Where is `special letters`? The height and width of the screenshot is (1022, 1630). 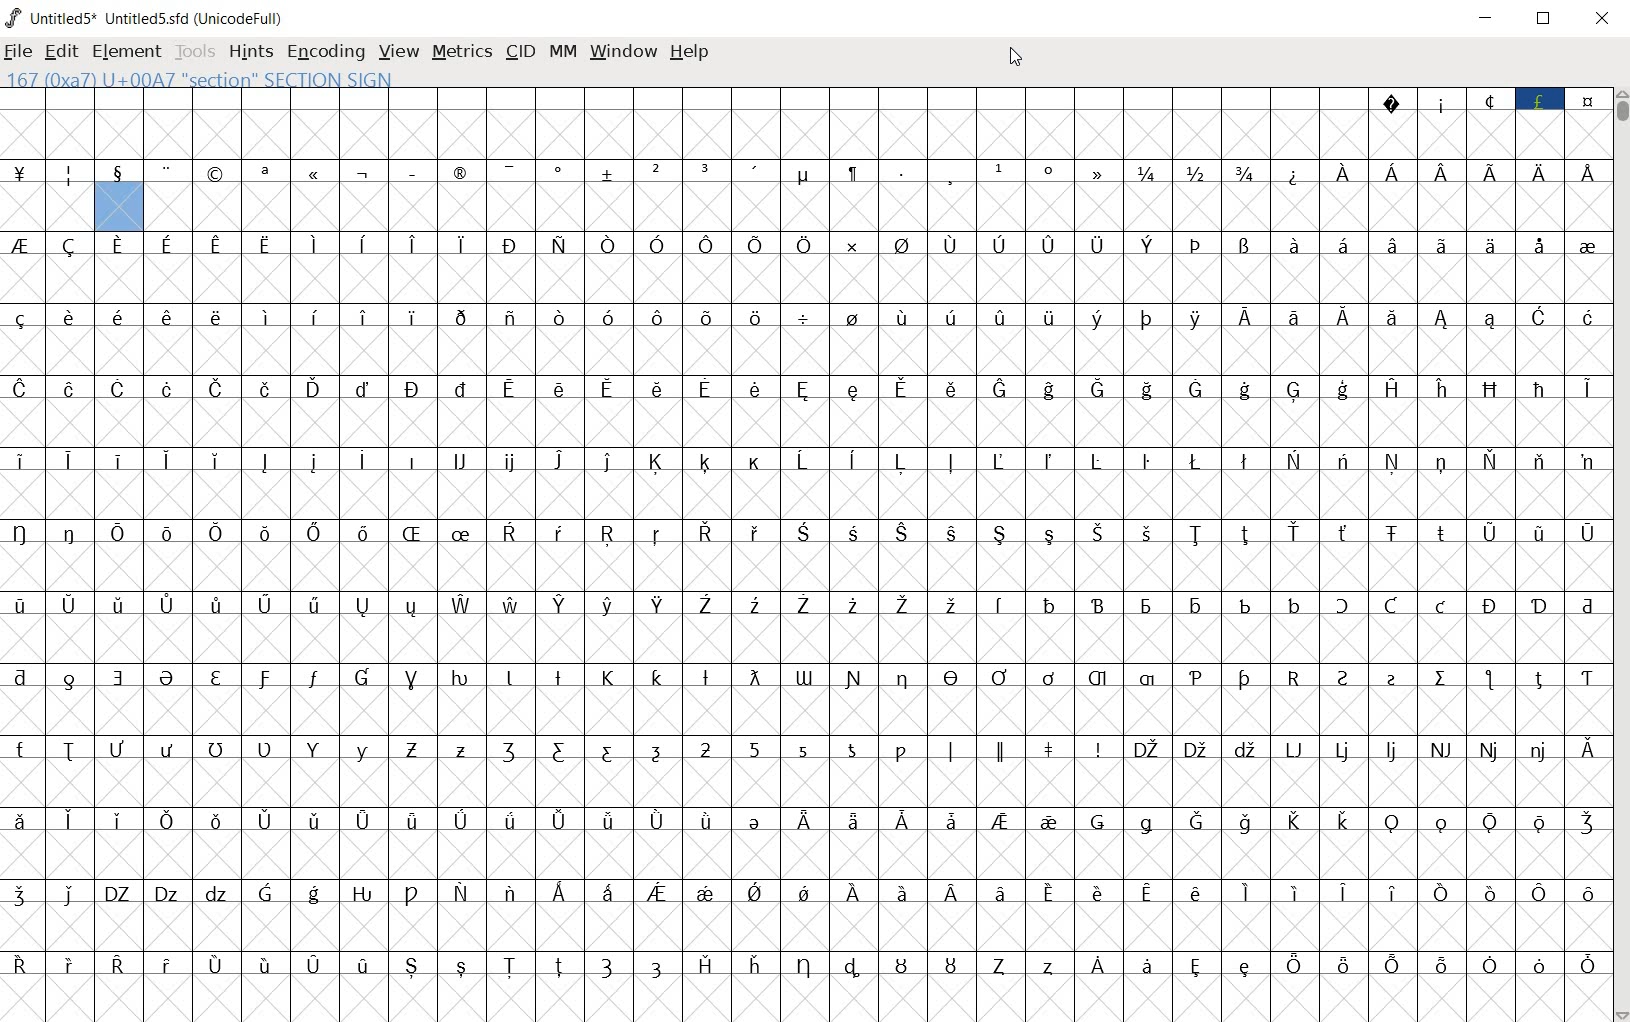
special letters is located at coordinates (804, 675).